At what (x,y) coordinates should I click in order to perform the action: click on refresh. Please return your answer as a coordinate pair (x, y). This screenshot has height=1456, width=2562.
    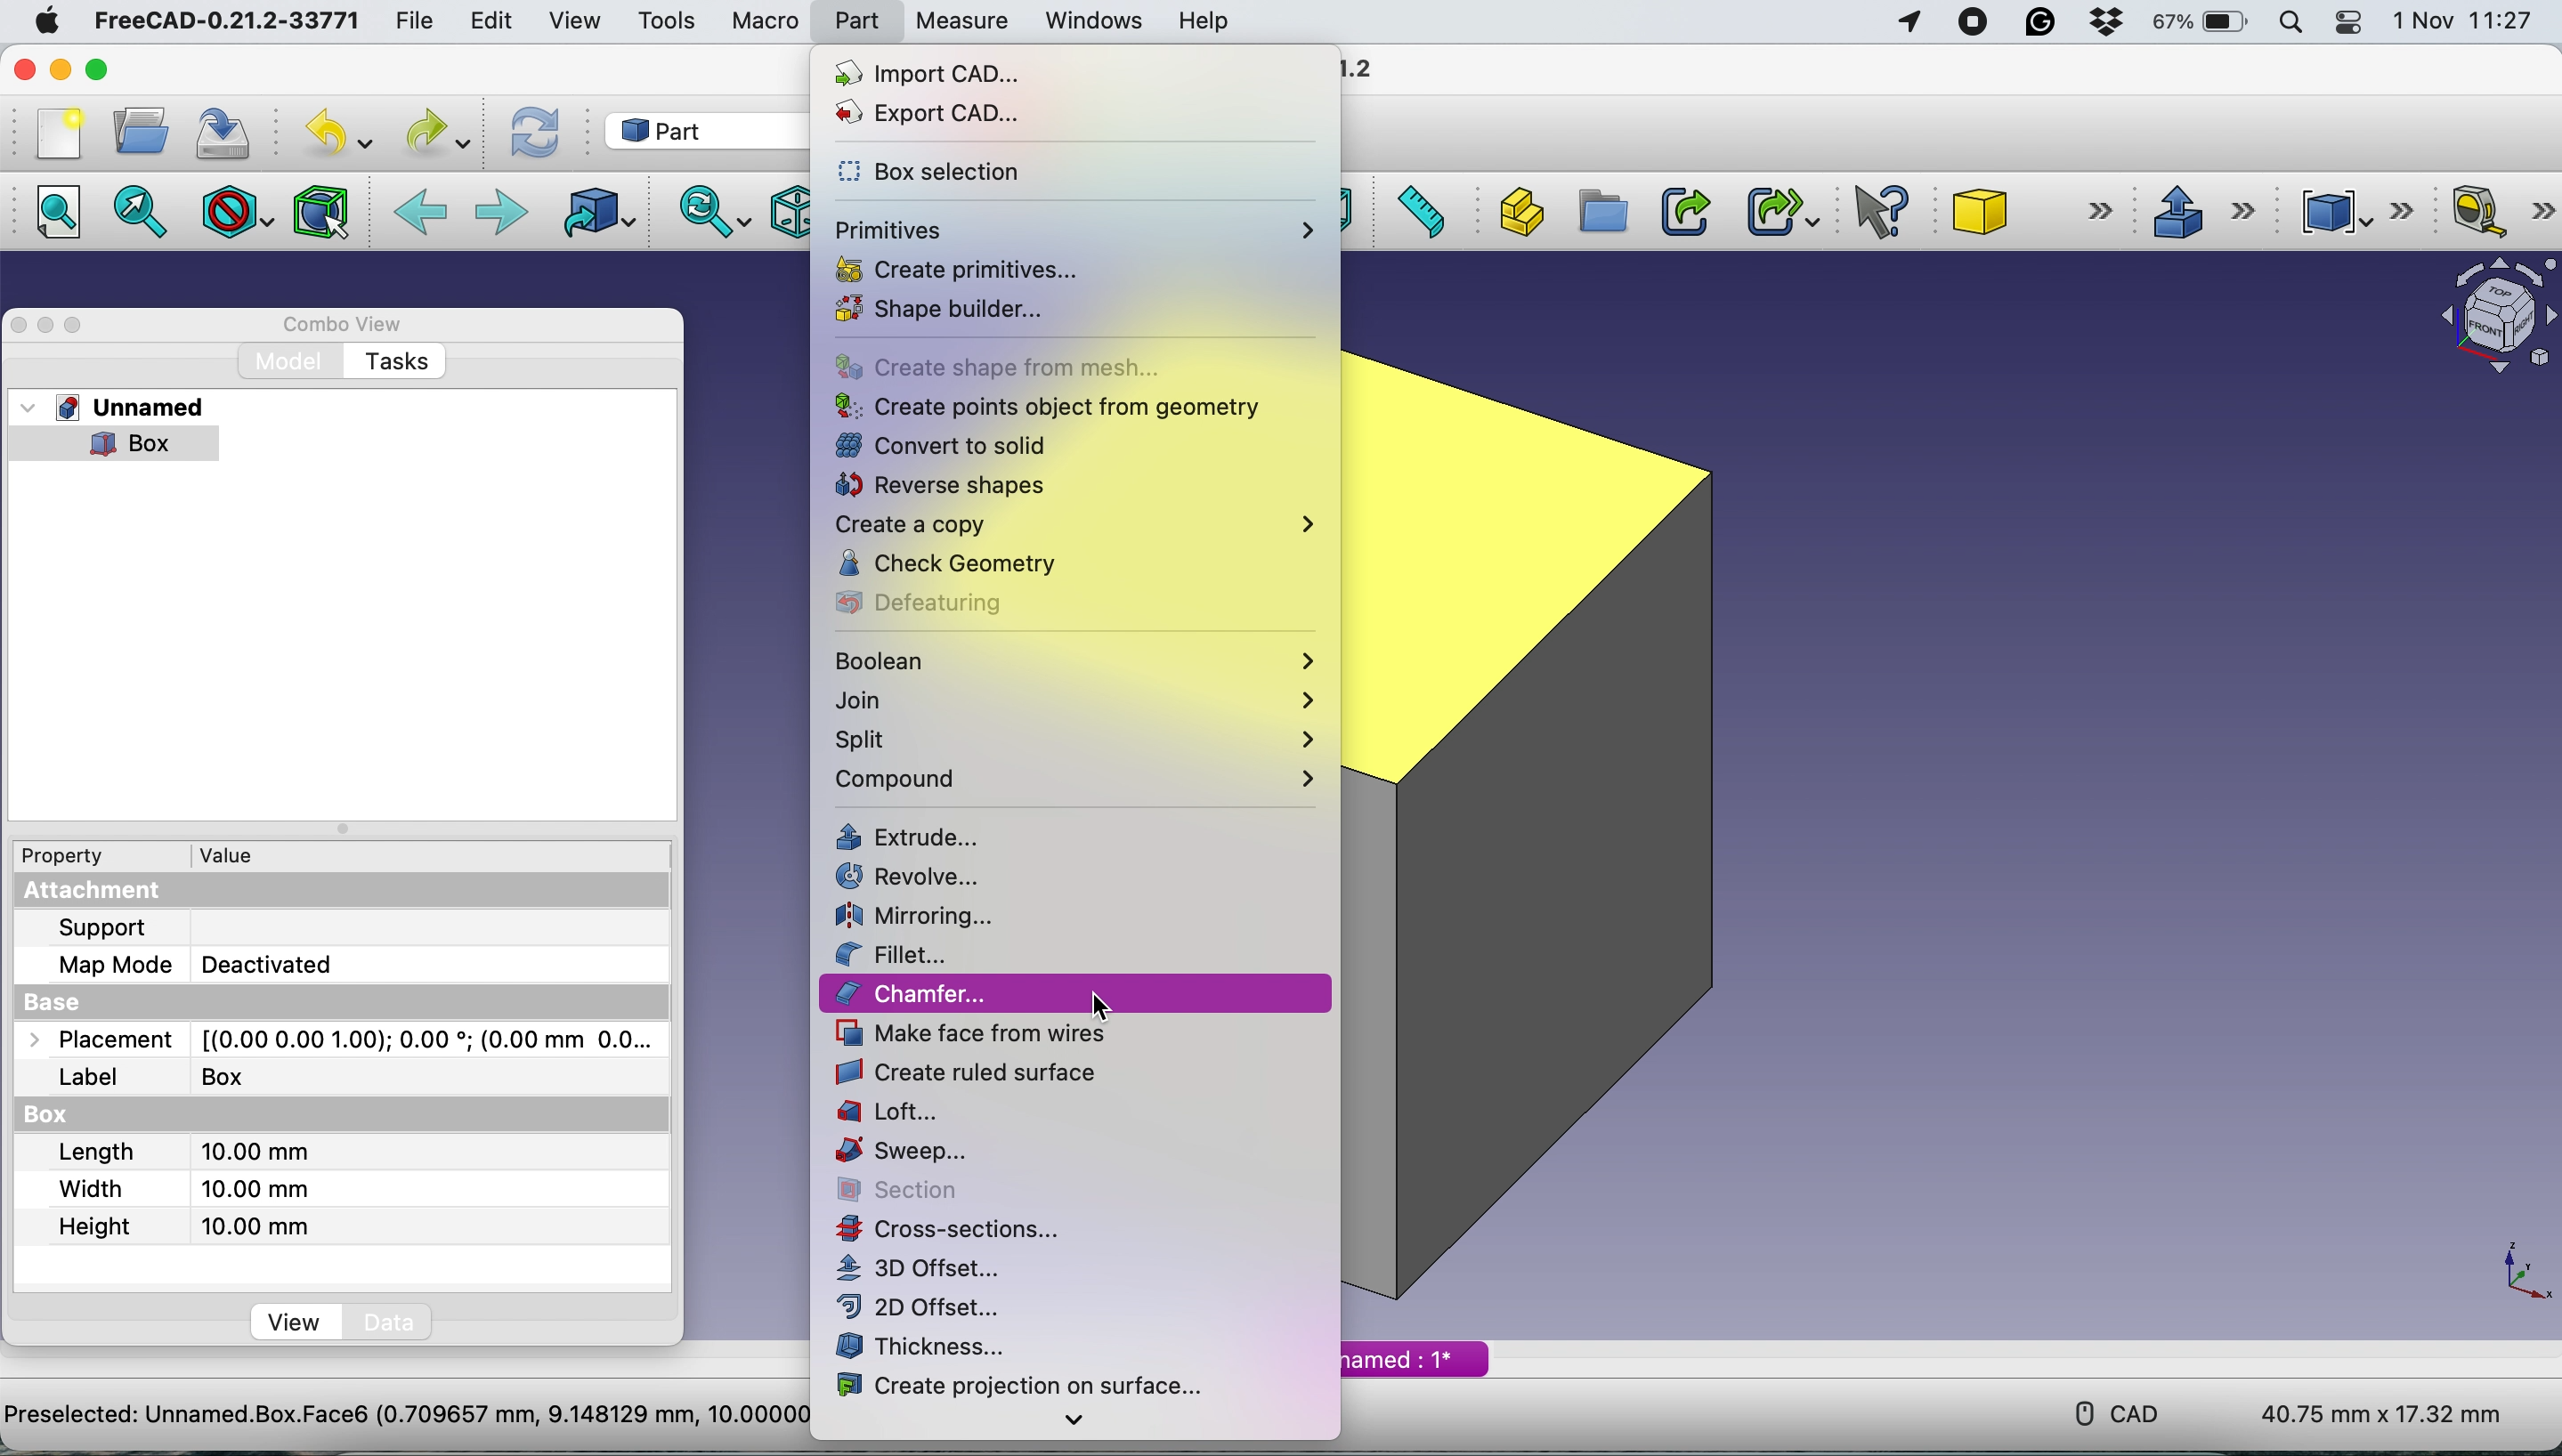
    Looking at the image, I should click on (532, 128).